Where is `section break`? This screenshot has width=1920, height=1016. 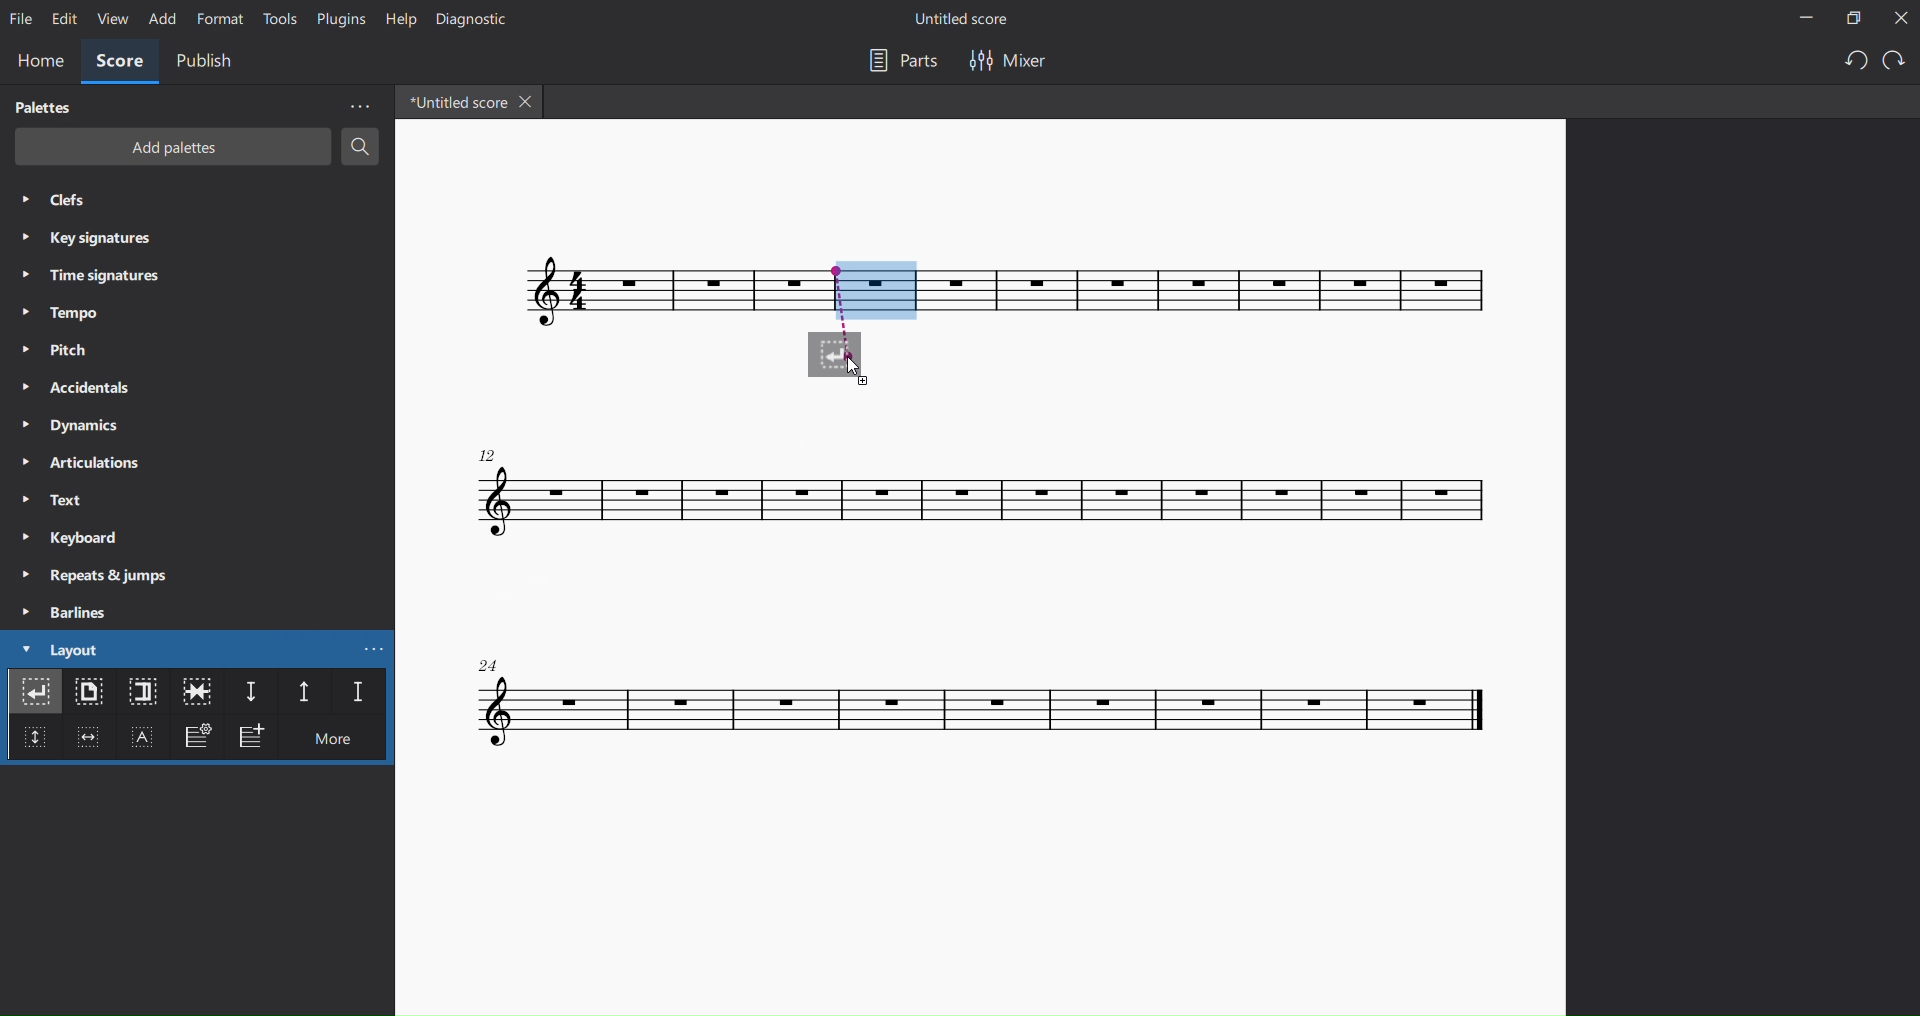 section break is located at coordinates (140, 693).